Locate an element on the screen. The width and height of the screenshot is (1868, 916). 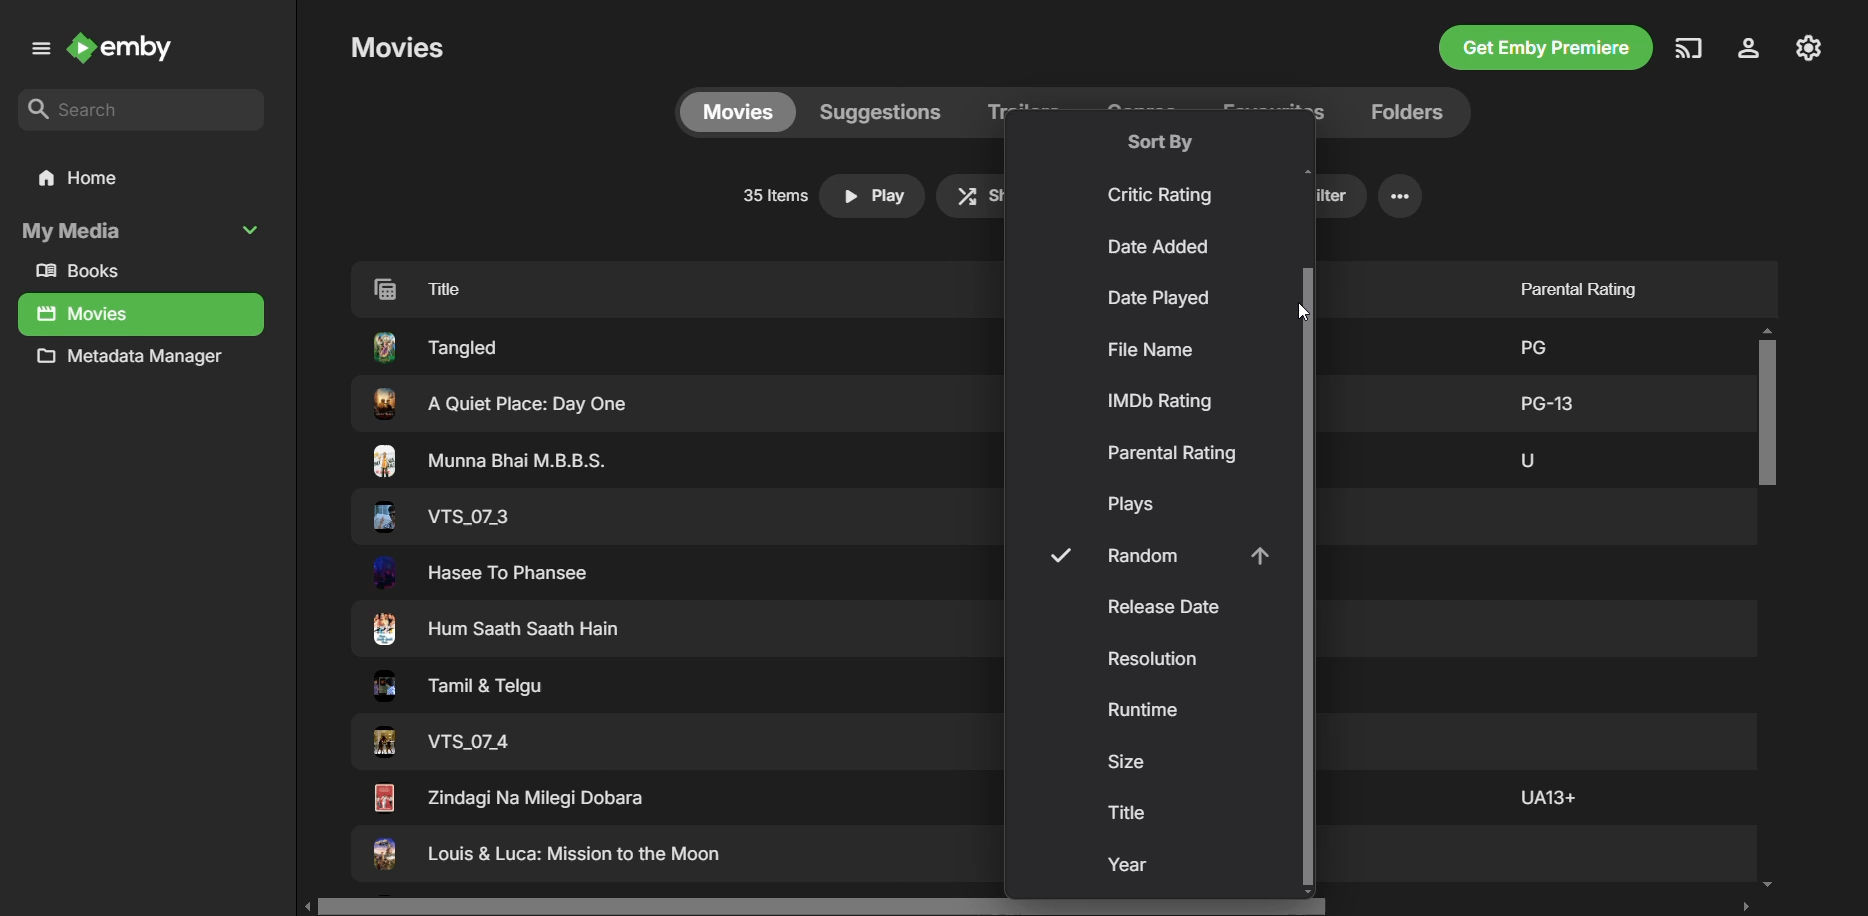
Trailers is located at coordinates (1024, 113).